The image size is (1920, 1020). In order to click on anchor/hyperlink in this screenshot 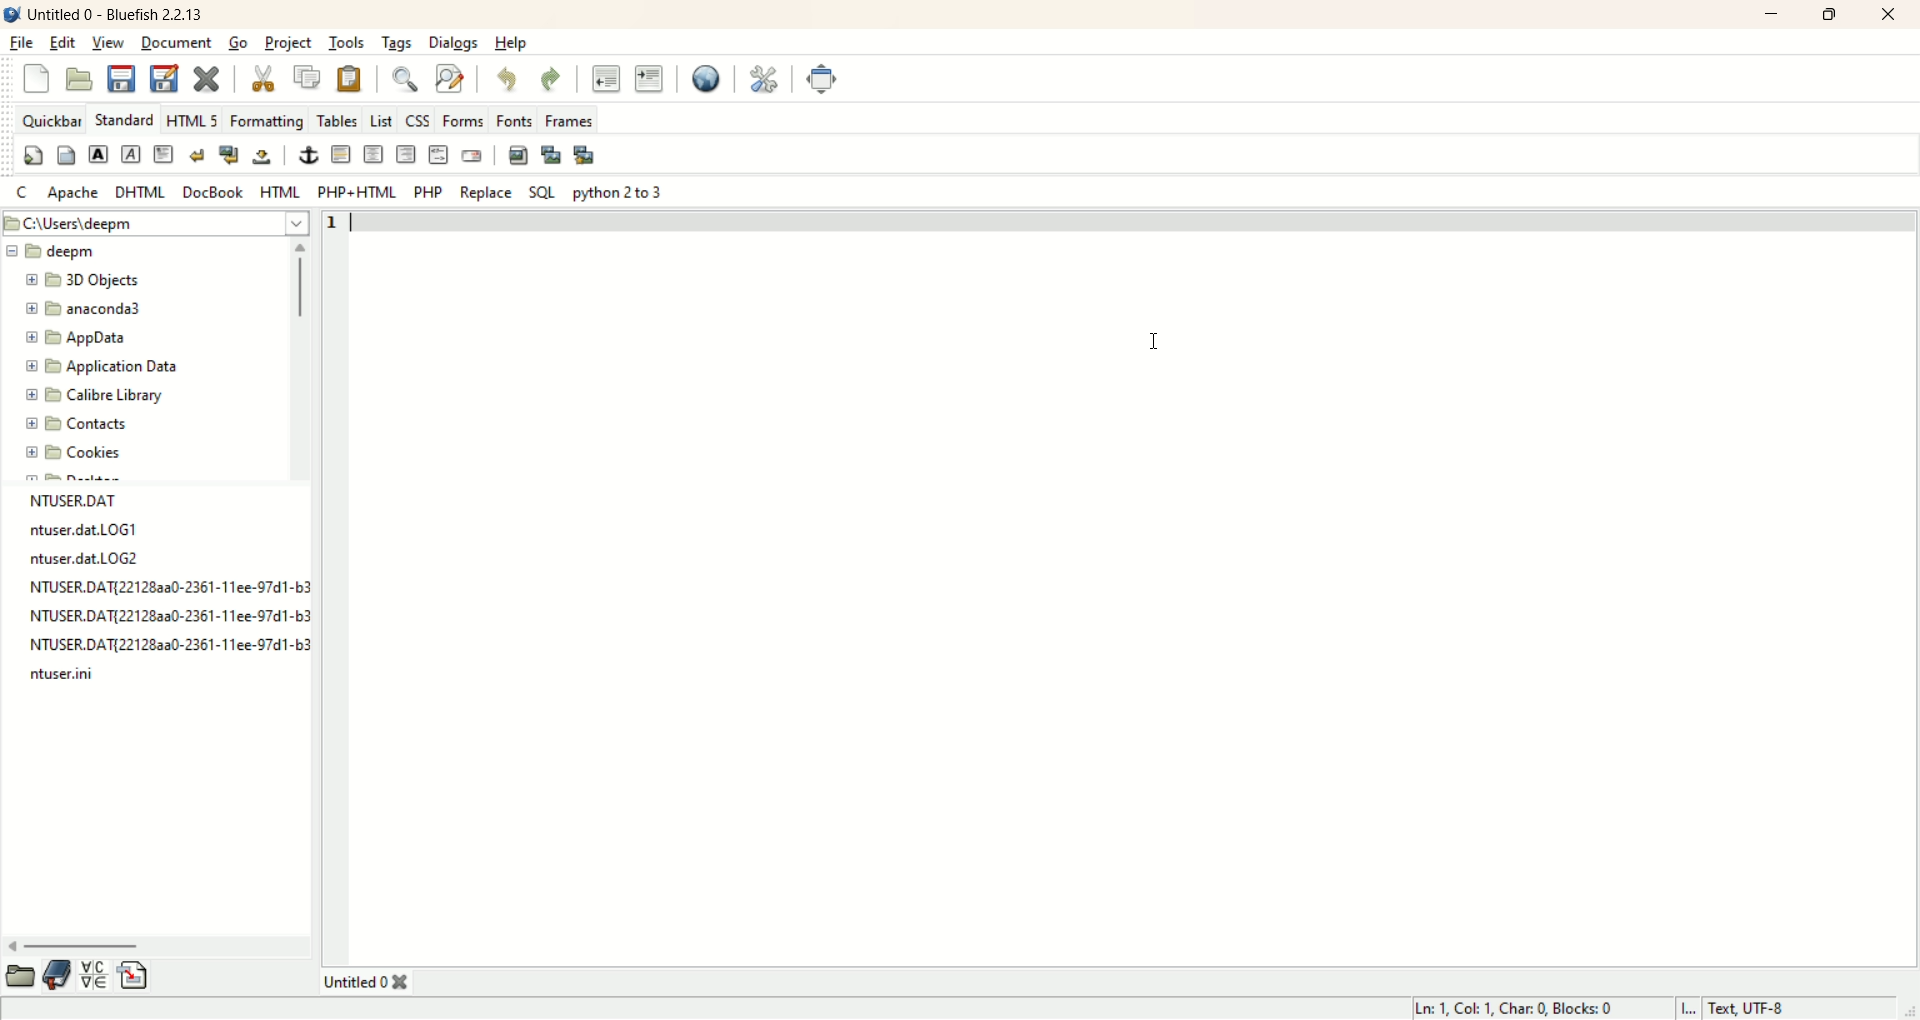, I will do `click(308, 153)`.